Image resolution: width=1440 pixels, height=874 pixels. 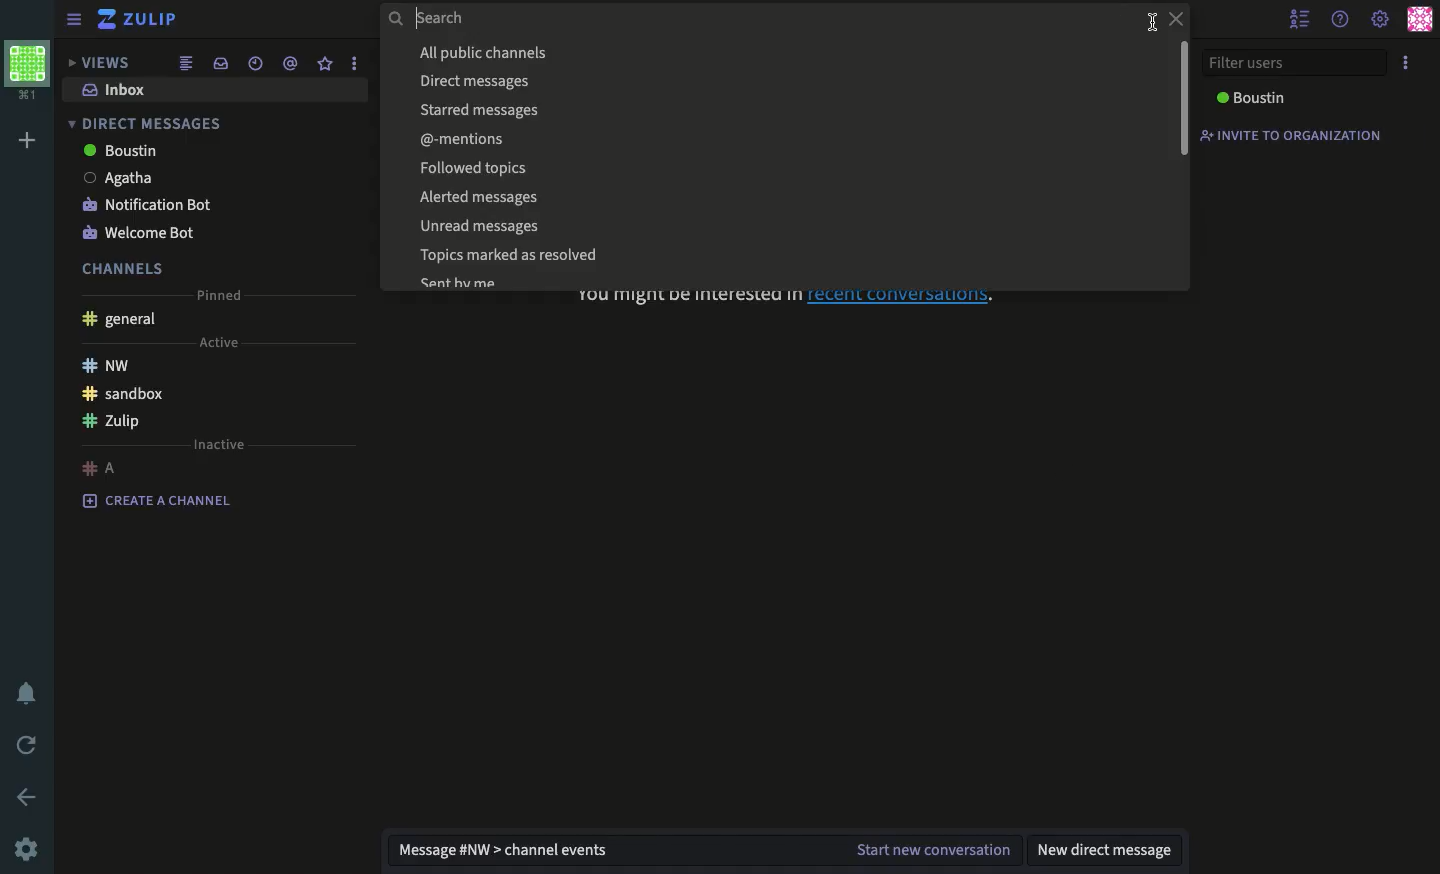 What do you see at coordinates (1422, 21) in the screenshot?
I see `user profile` at bounding box center [1422, 21].